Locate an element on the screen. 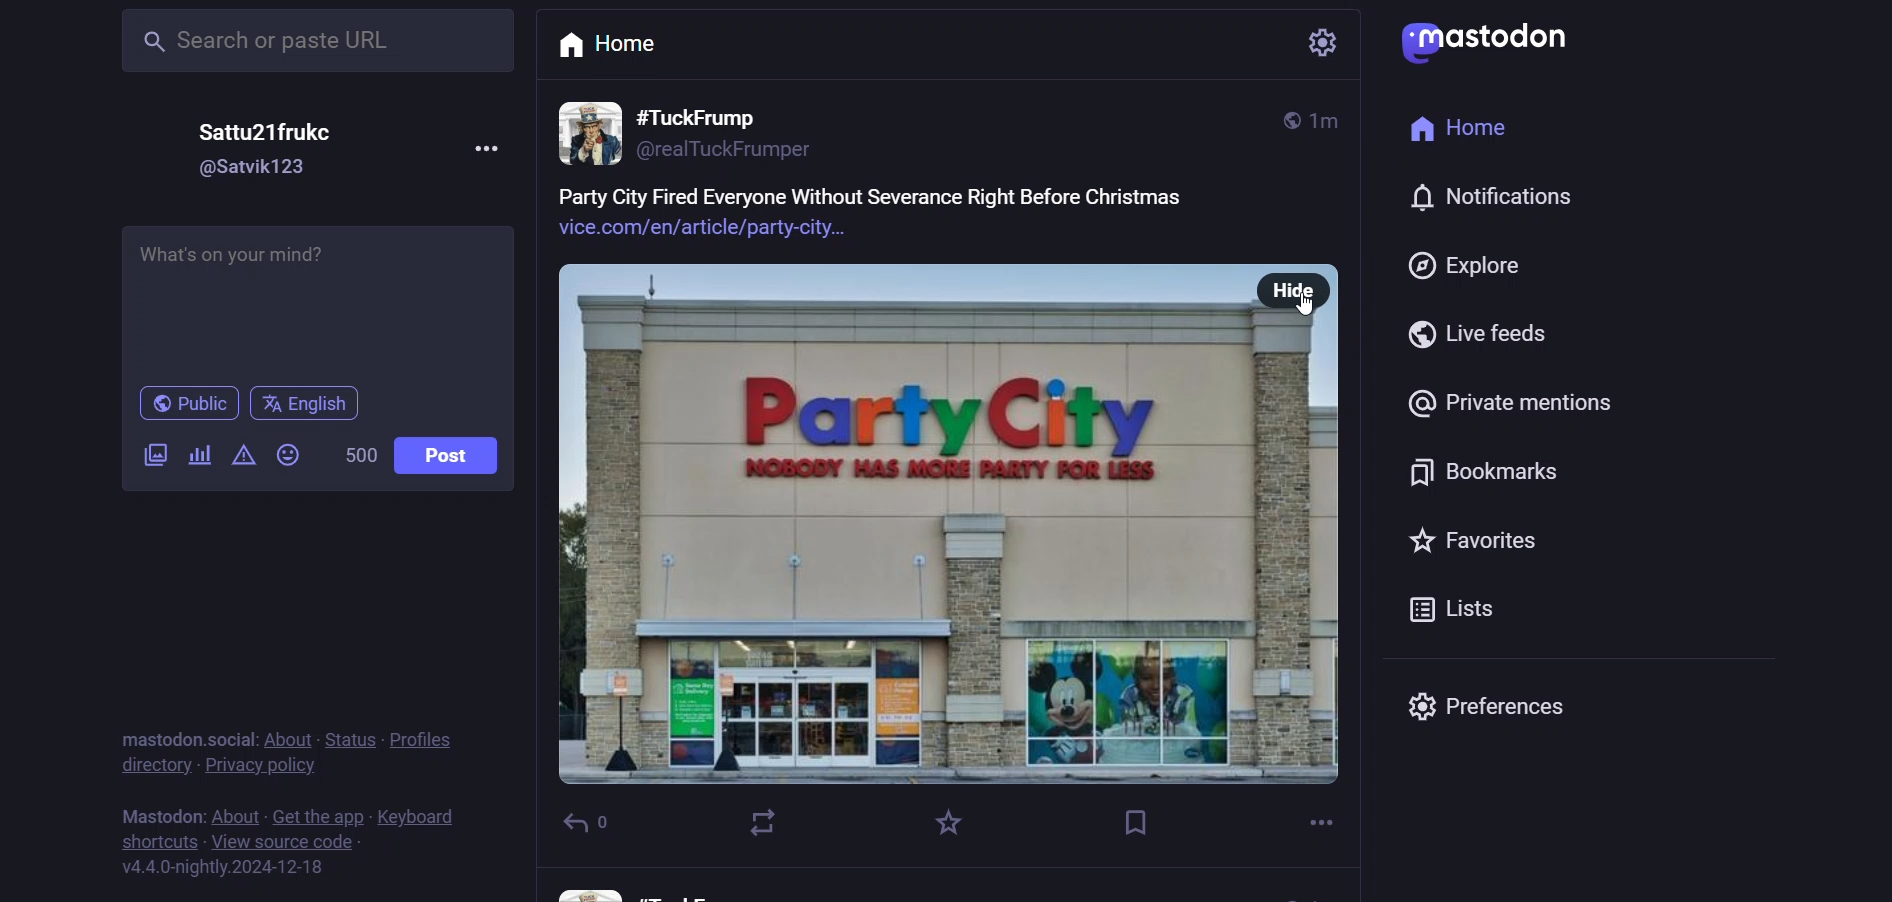 The image size is (1892, 902). profiles is located at coordinates (430, 735).